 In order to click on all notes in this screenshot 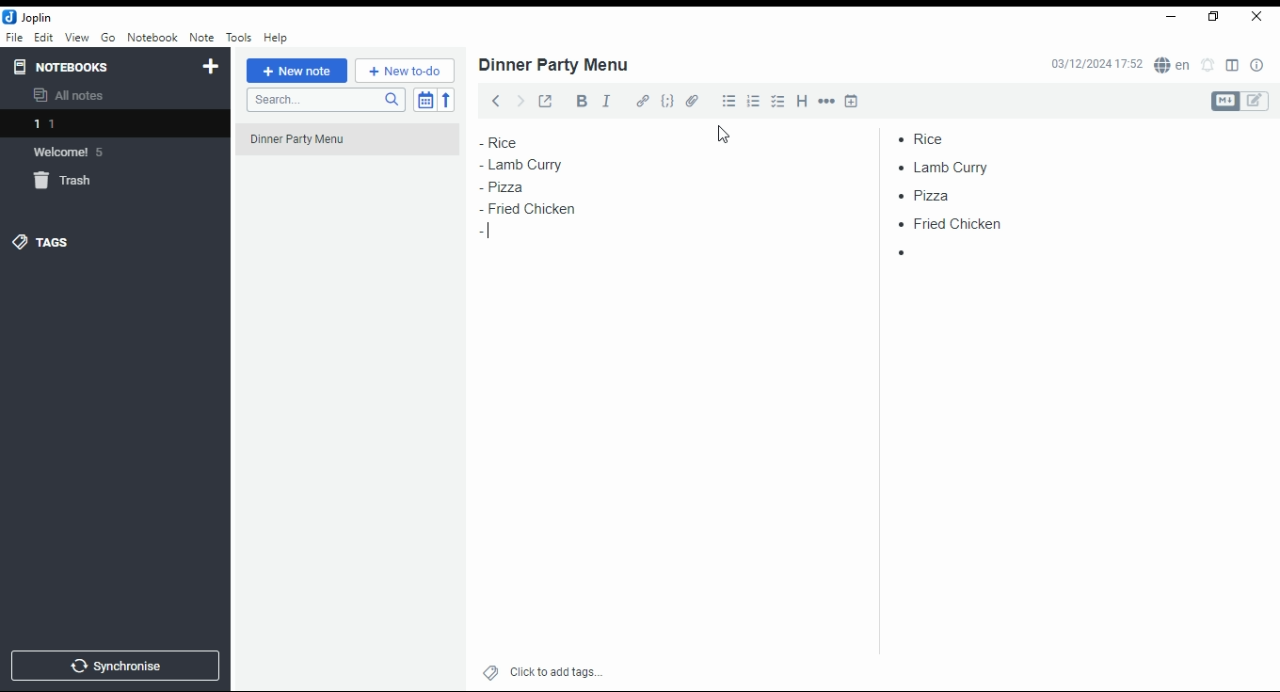, I will do `click(74, 96)`.